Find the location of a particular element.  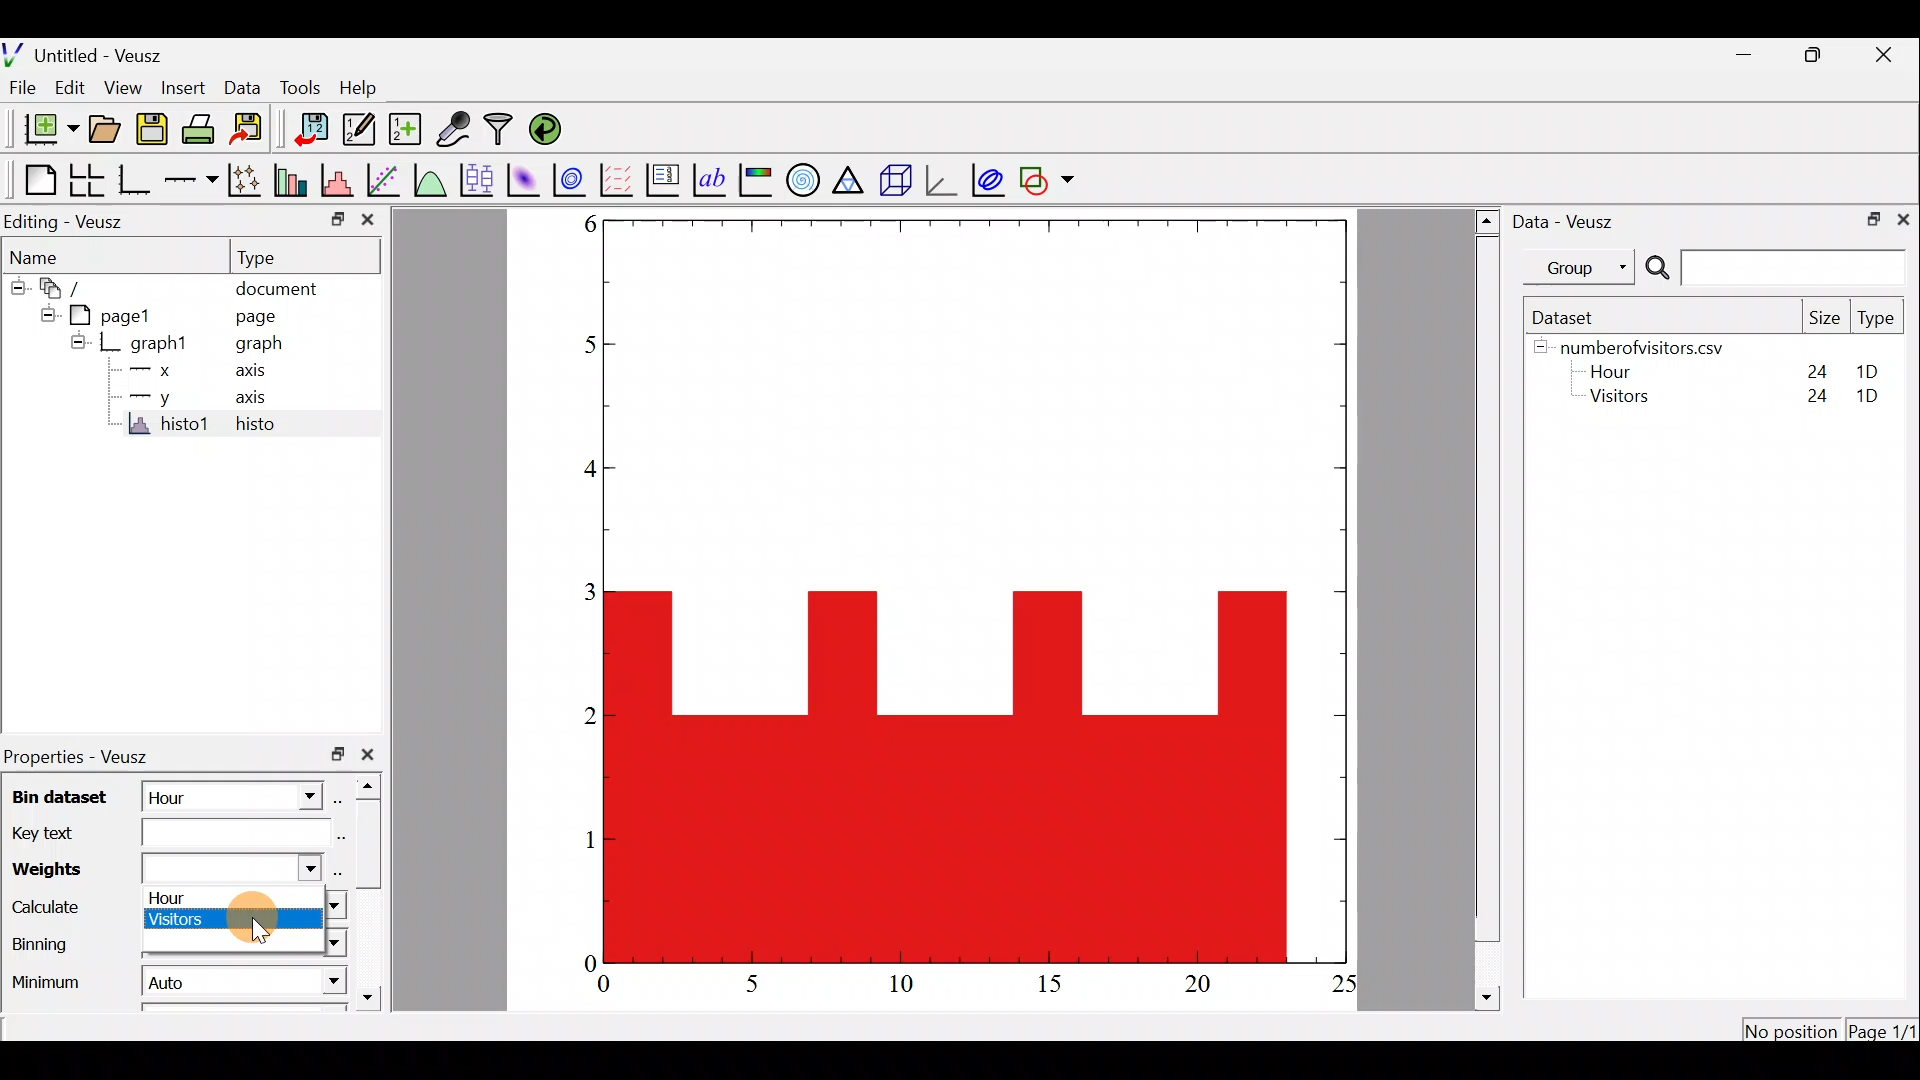

plot box plots is located at coordinates (480, 178).